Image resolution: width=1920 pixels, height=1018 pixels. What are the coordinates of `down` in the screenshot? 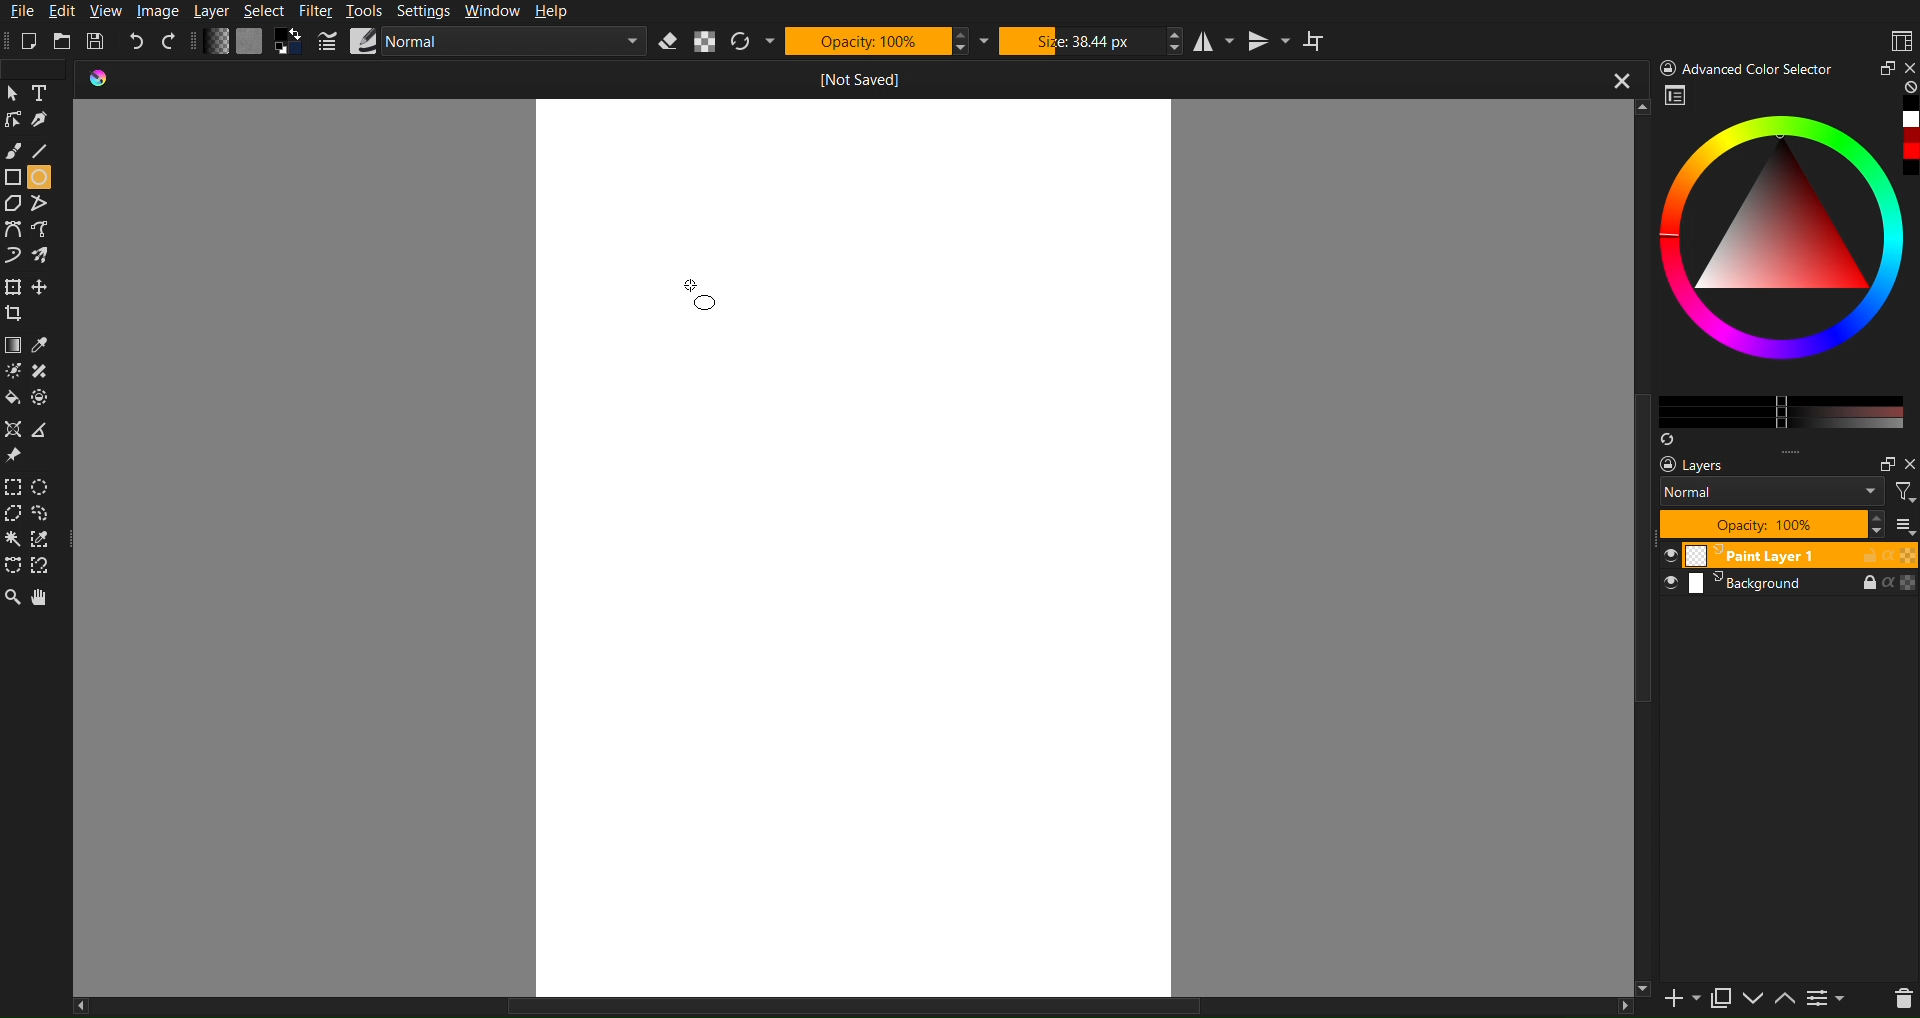 It's located at (1751, 1001).